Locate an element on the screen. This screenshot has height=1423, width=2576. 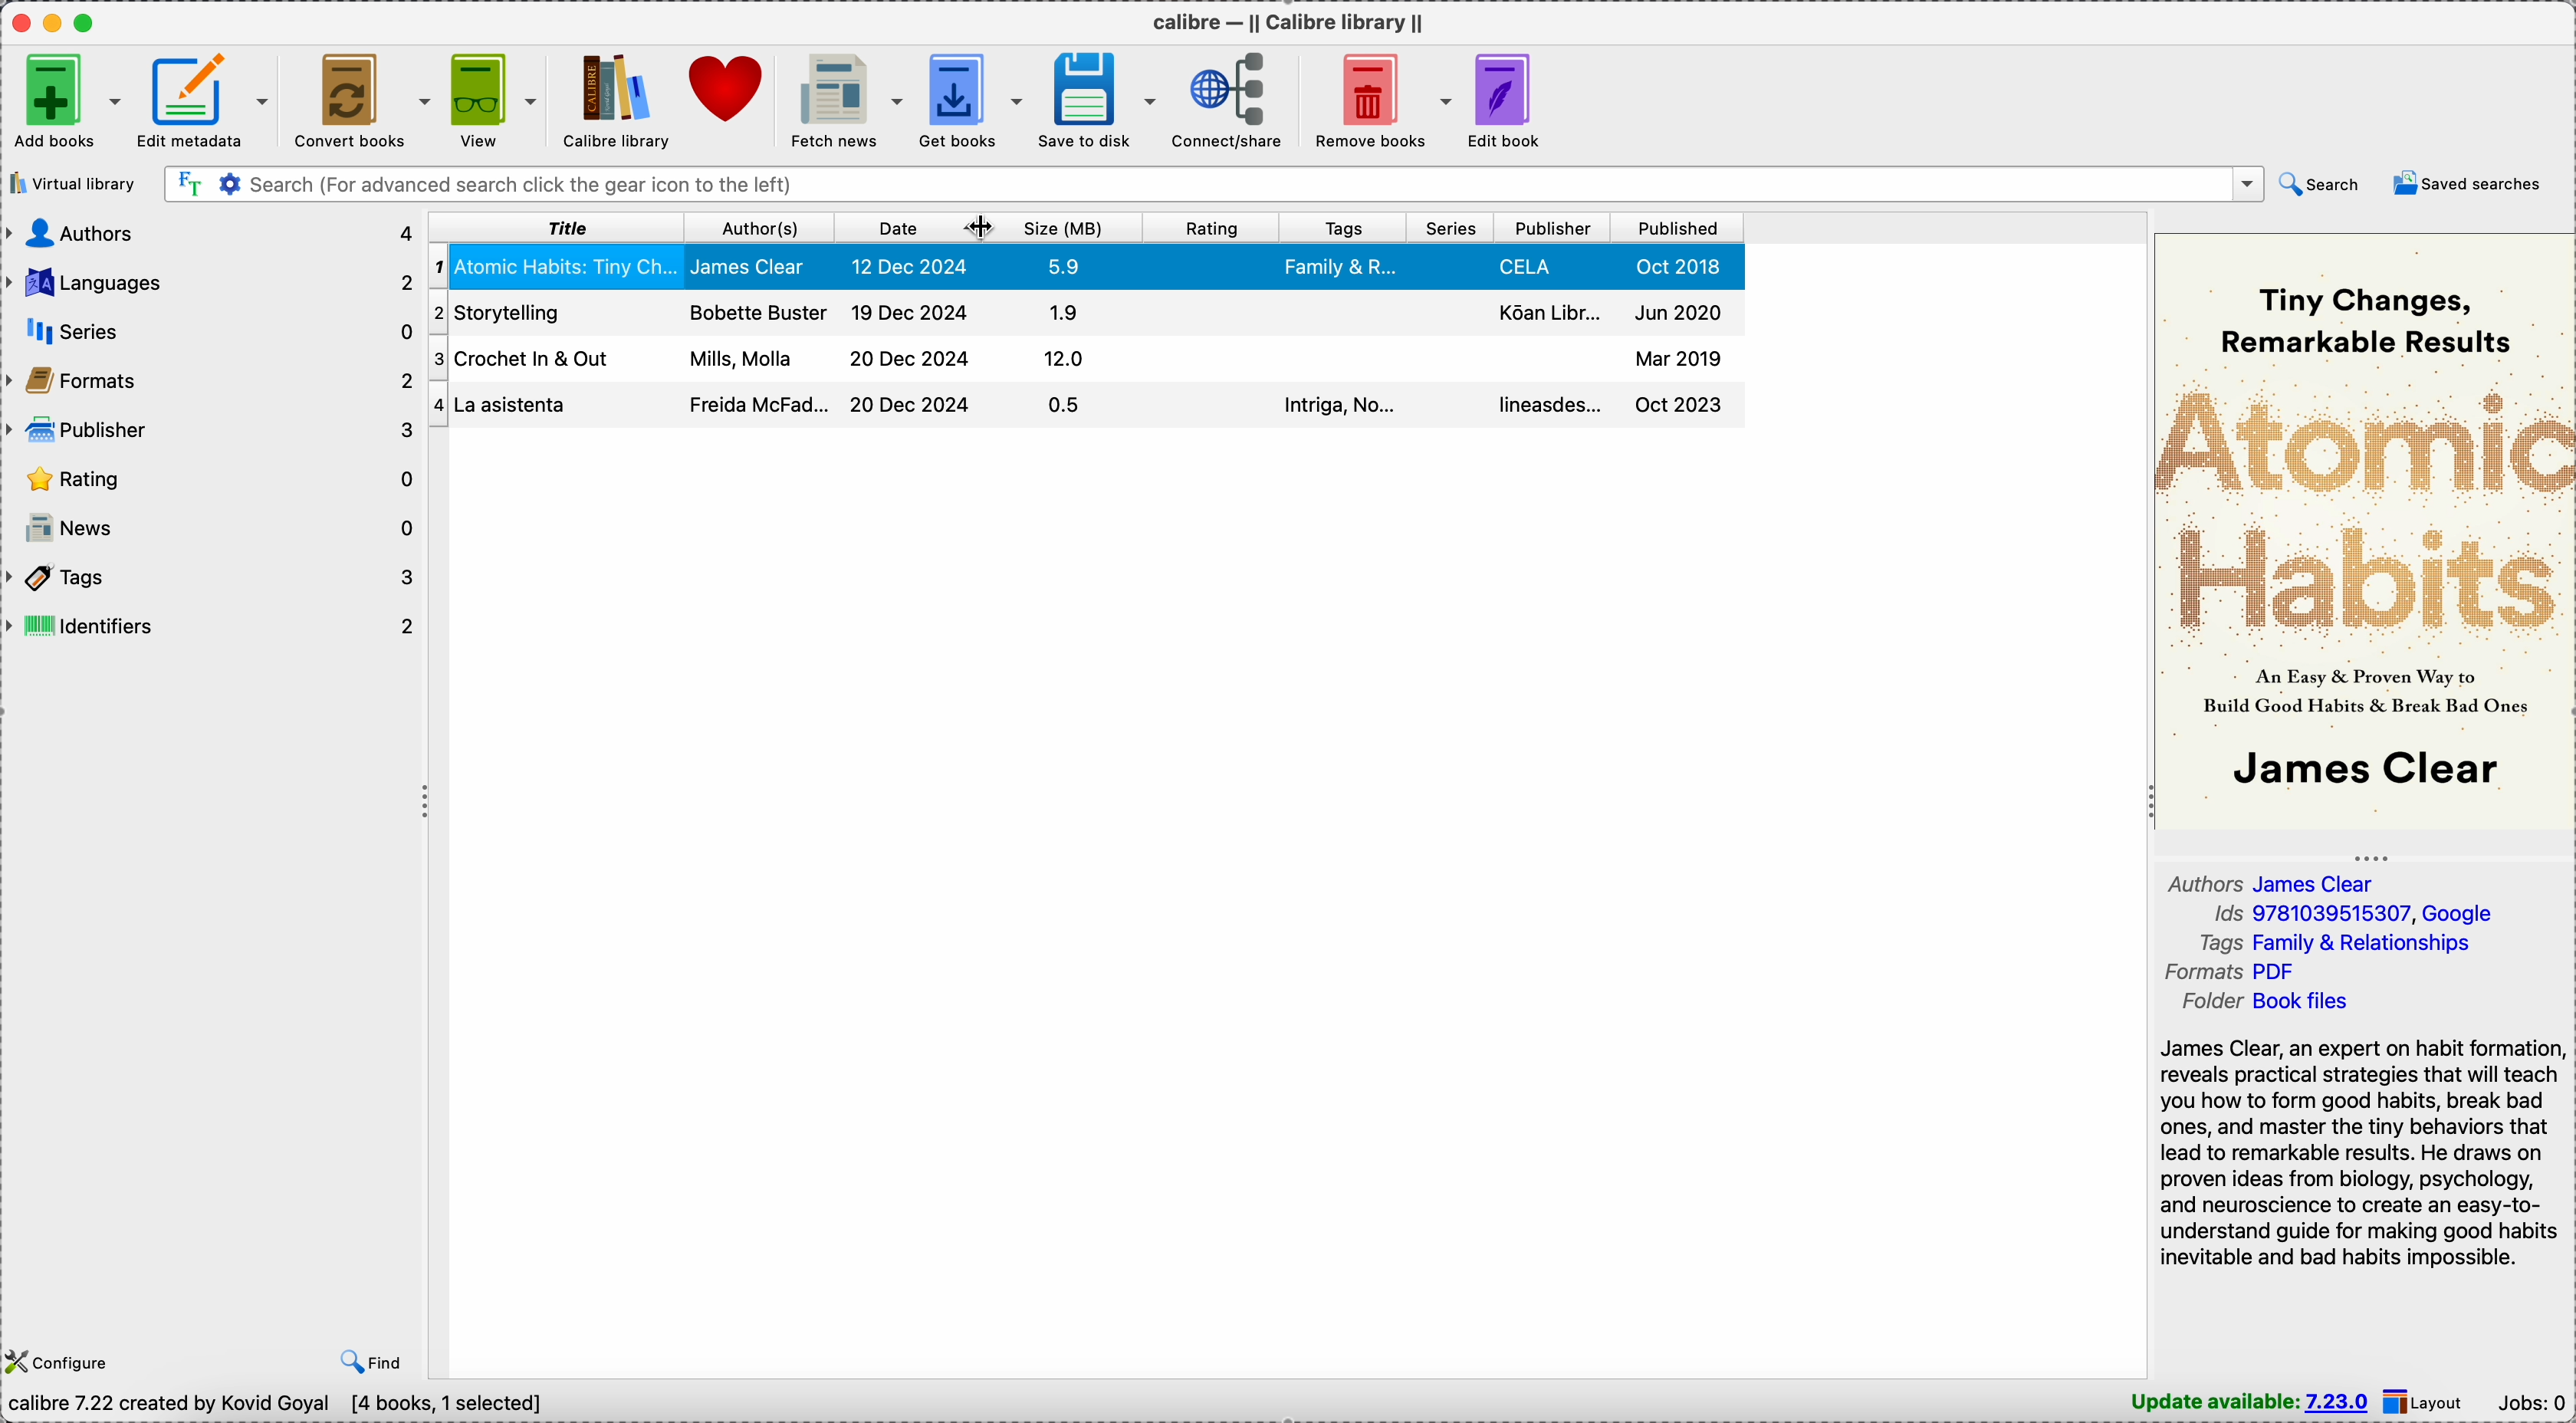
tags is located at coordinates (1343, 228).